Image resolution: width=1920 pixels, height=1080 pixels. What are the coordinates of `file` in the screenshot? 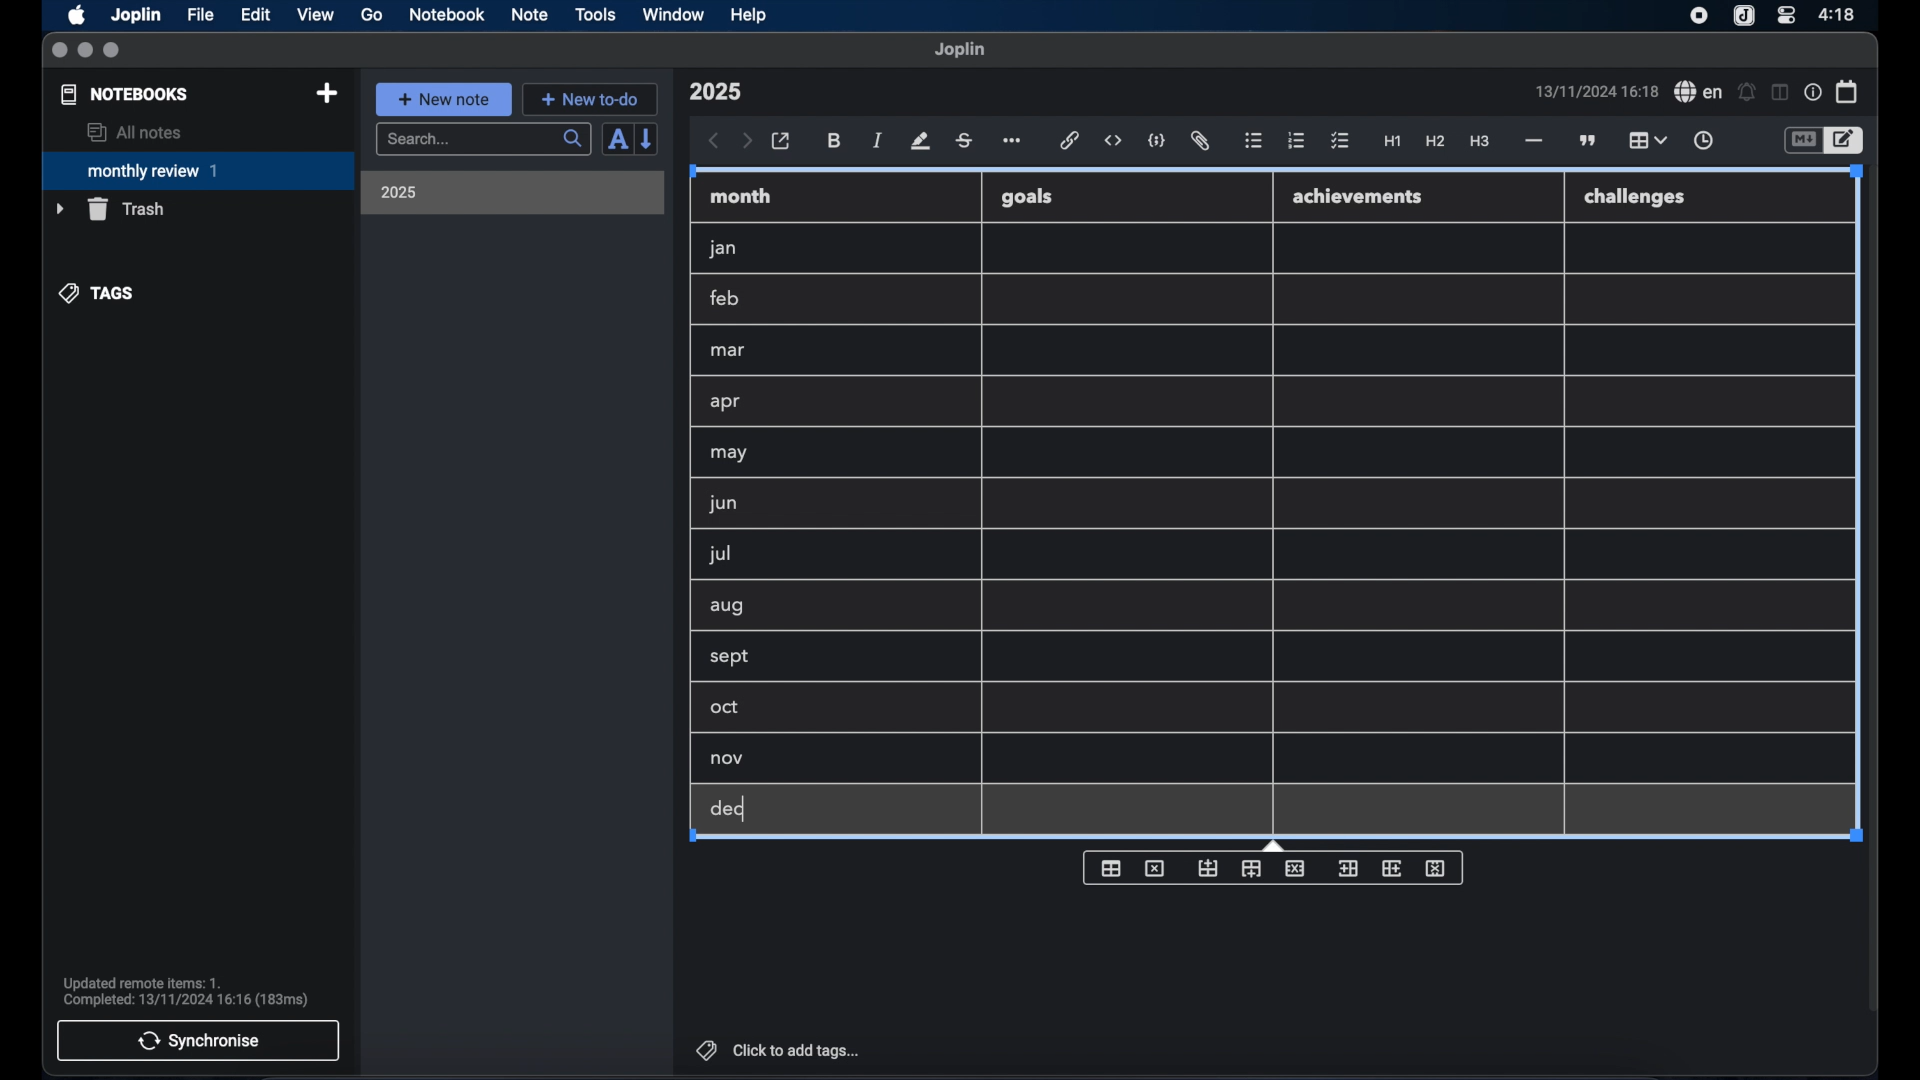 It's located at (200, 15).